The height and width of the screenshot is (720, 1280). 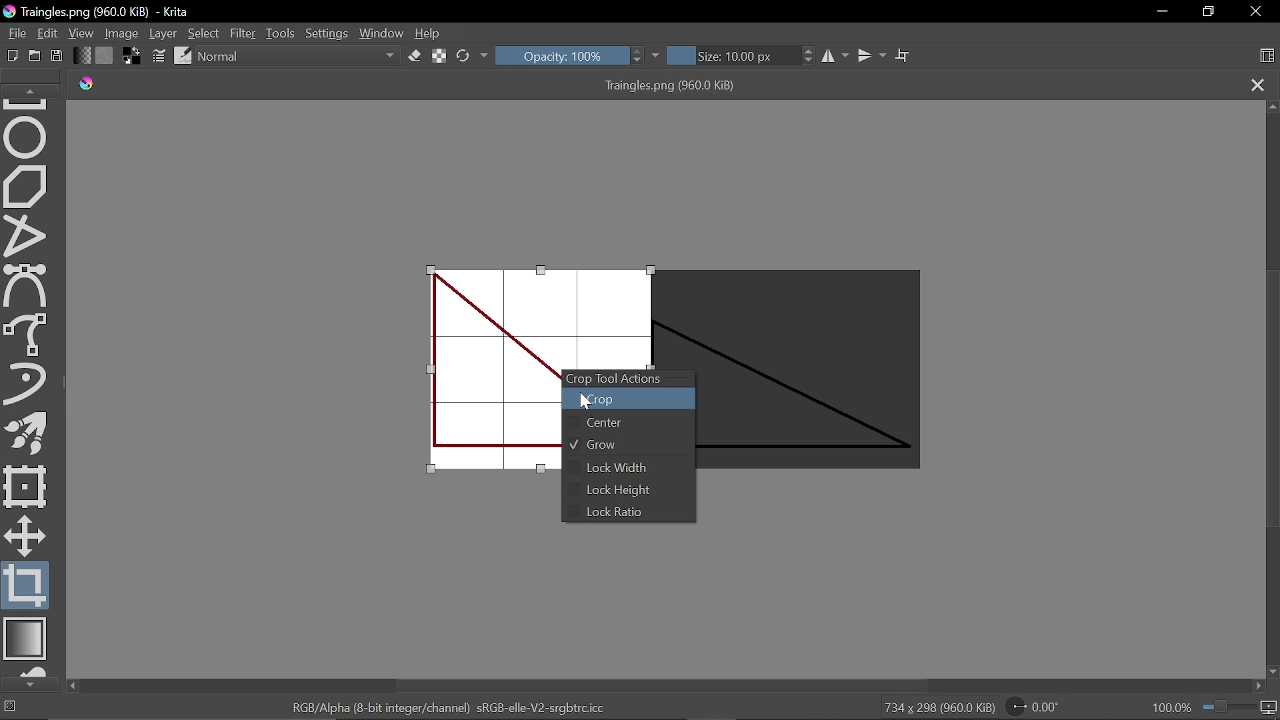 What do you see at coordinates (25, 286) in the screenshot?
I see `Bezier select tool` at bounding box center [25, 286].